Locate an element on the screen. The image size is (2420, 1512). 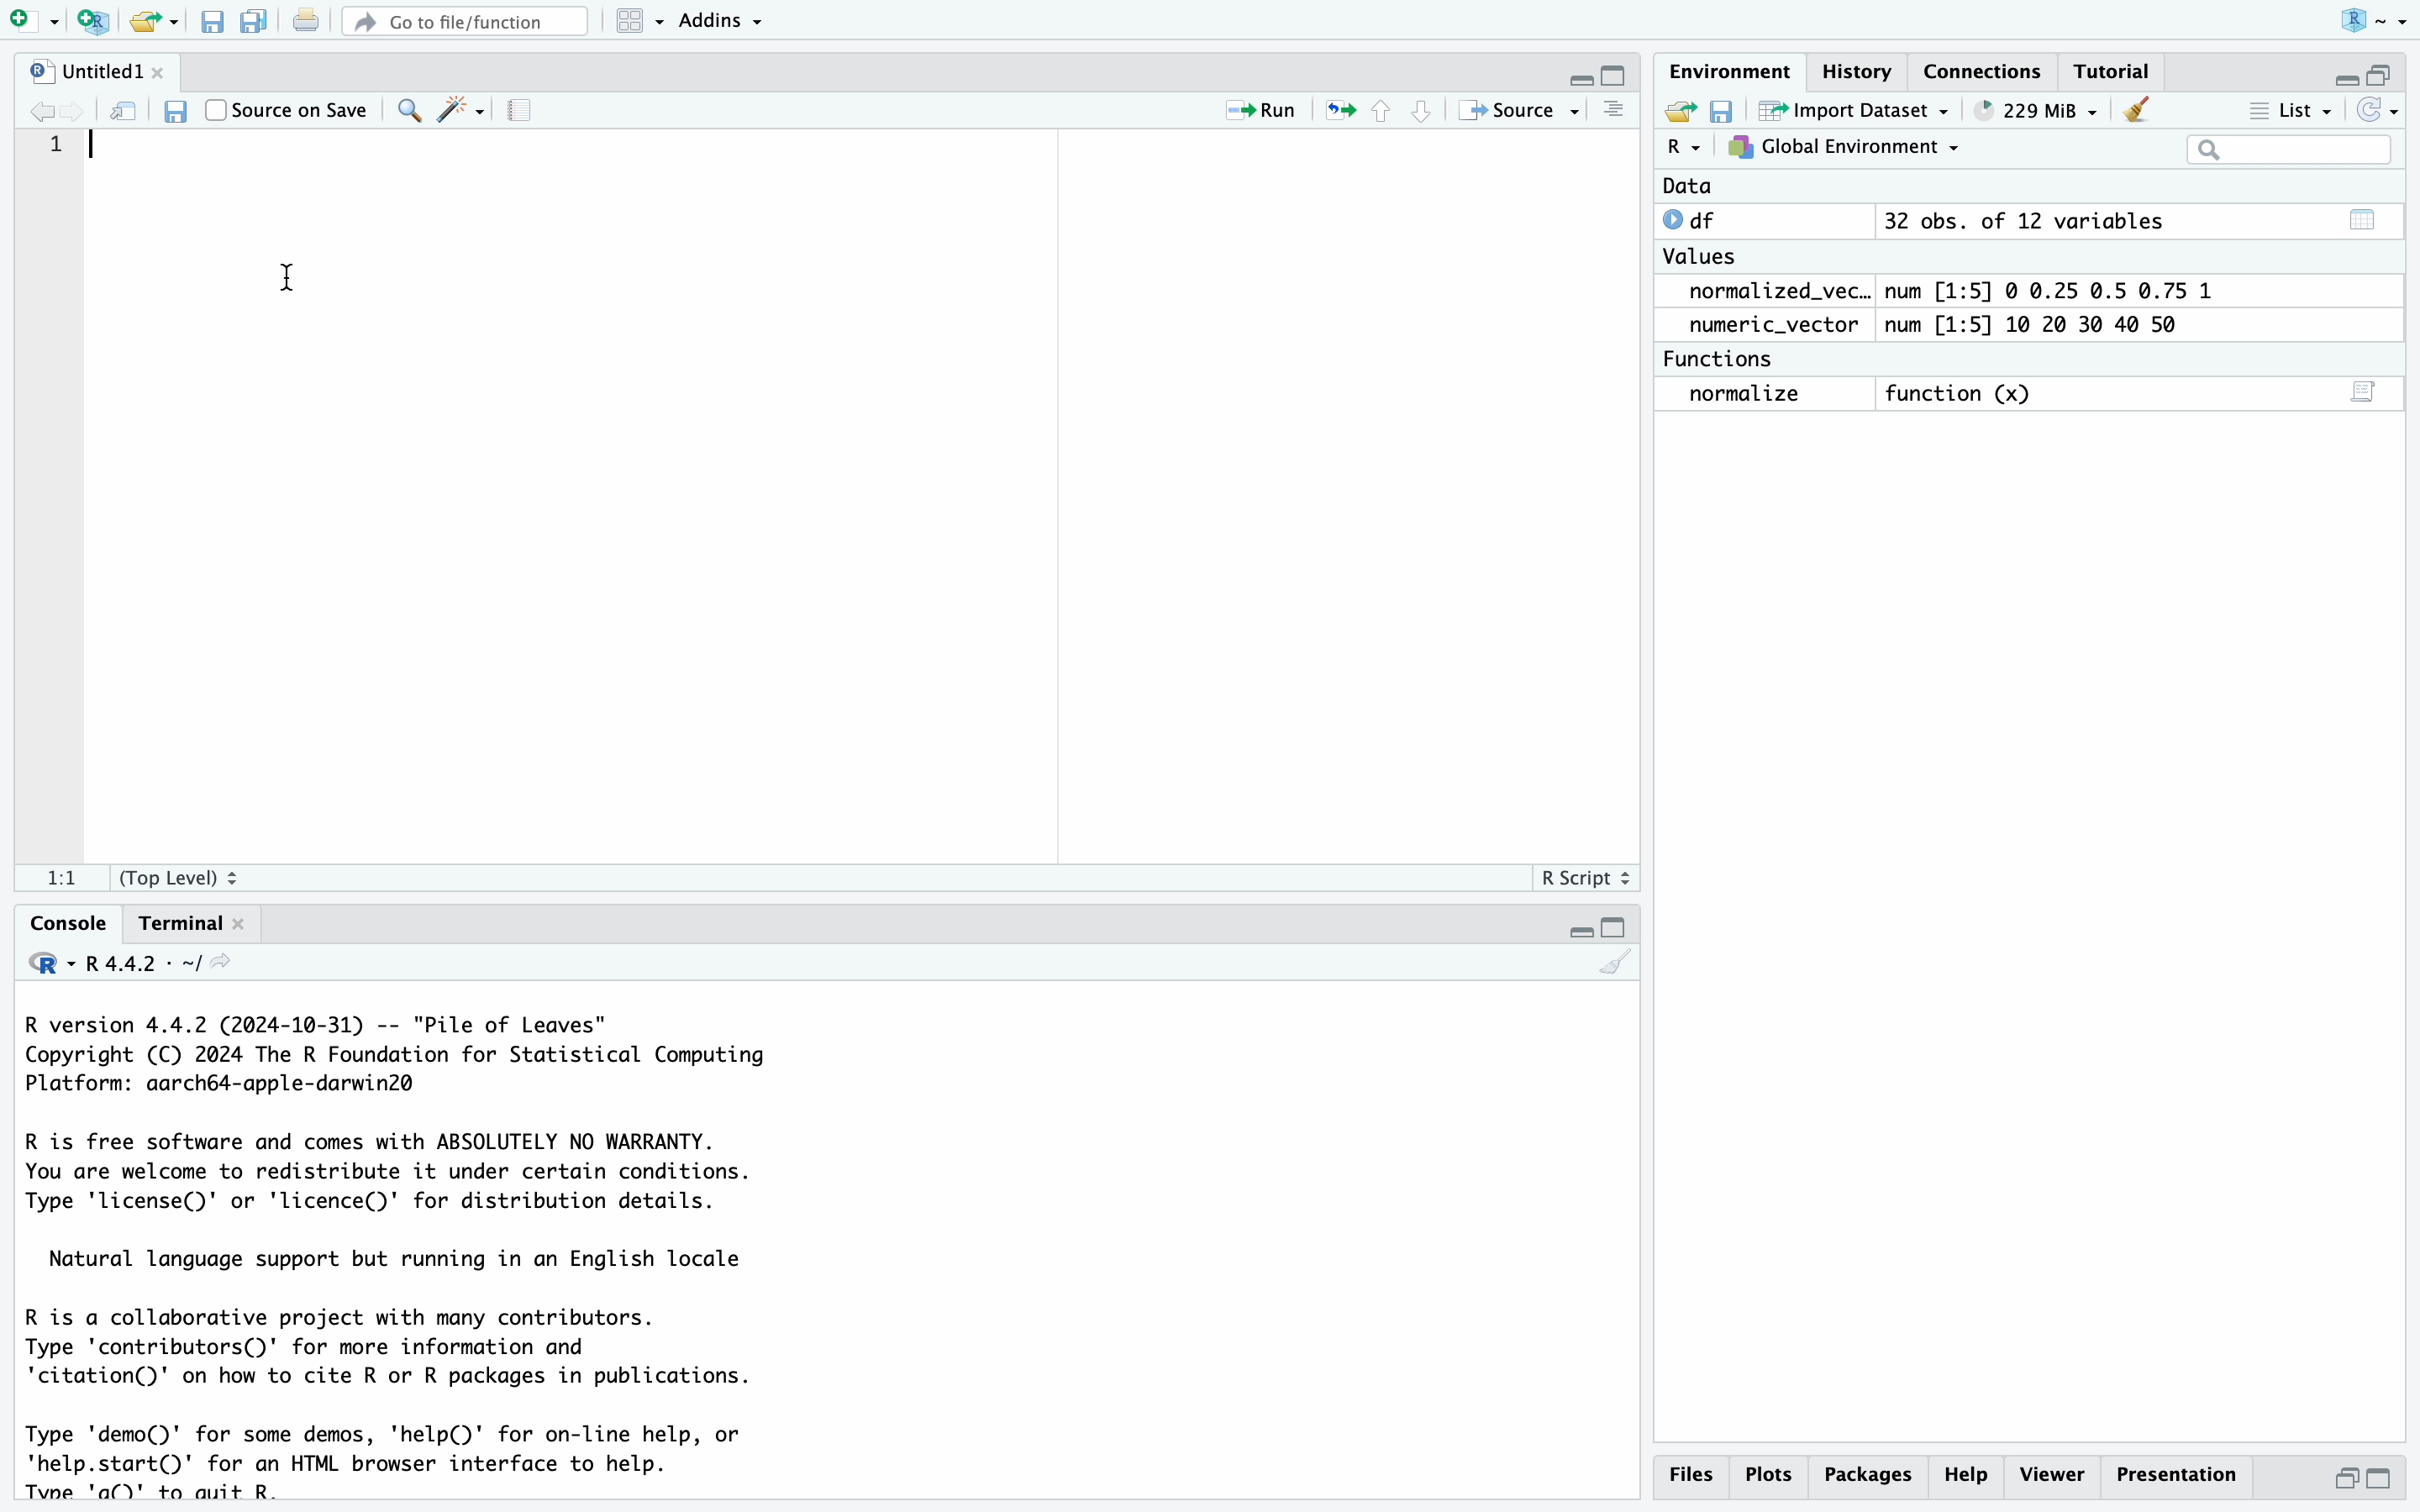
minimize is located at coordinates (1578, 929).